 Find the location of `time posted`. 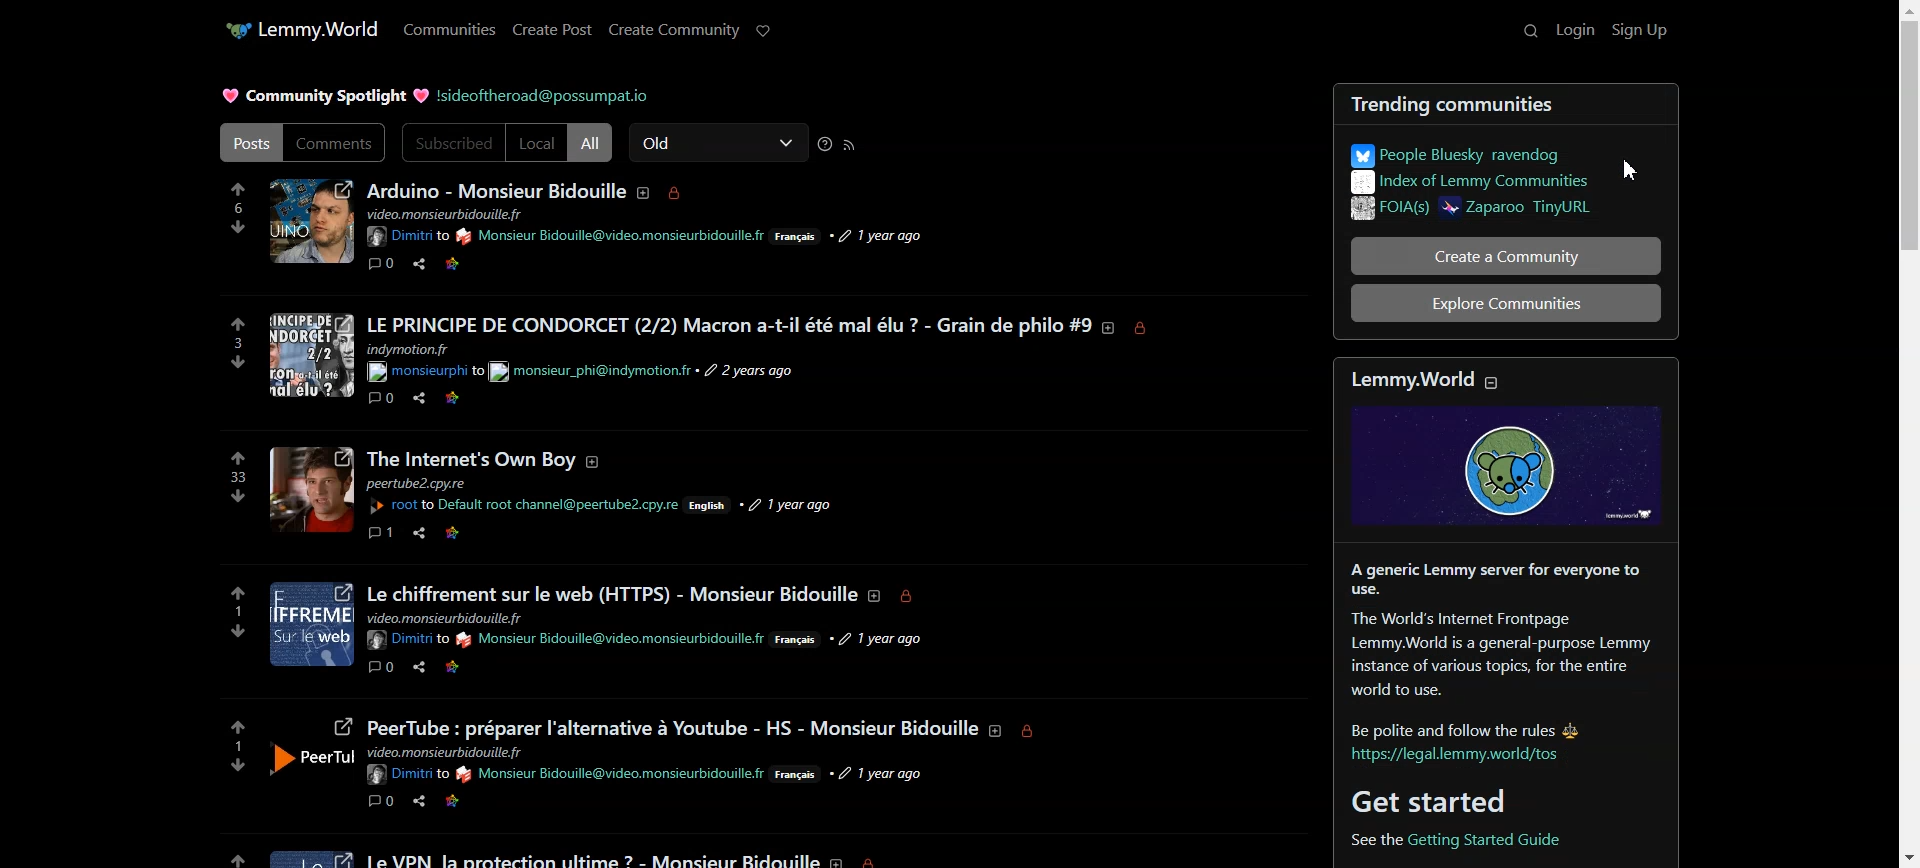

time posted is located at coordinates (882, 235).